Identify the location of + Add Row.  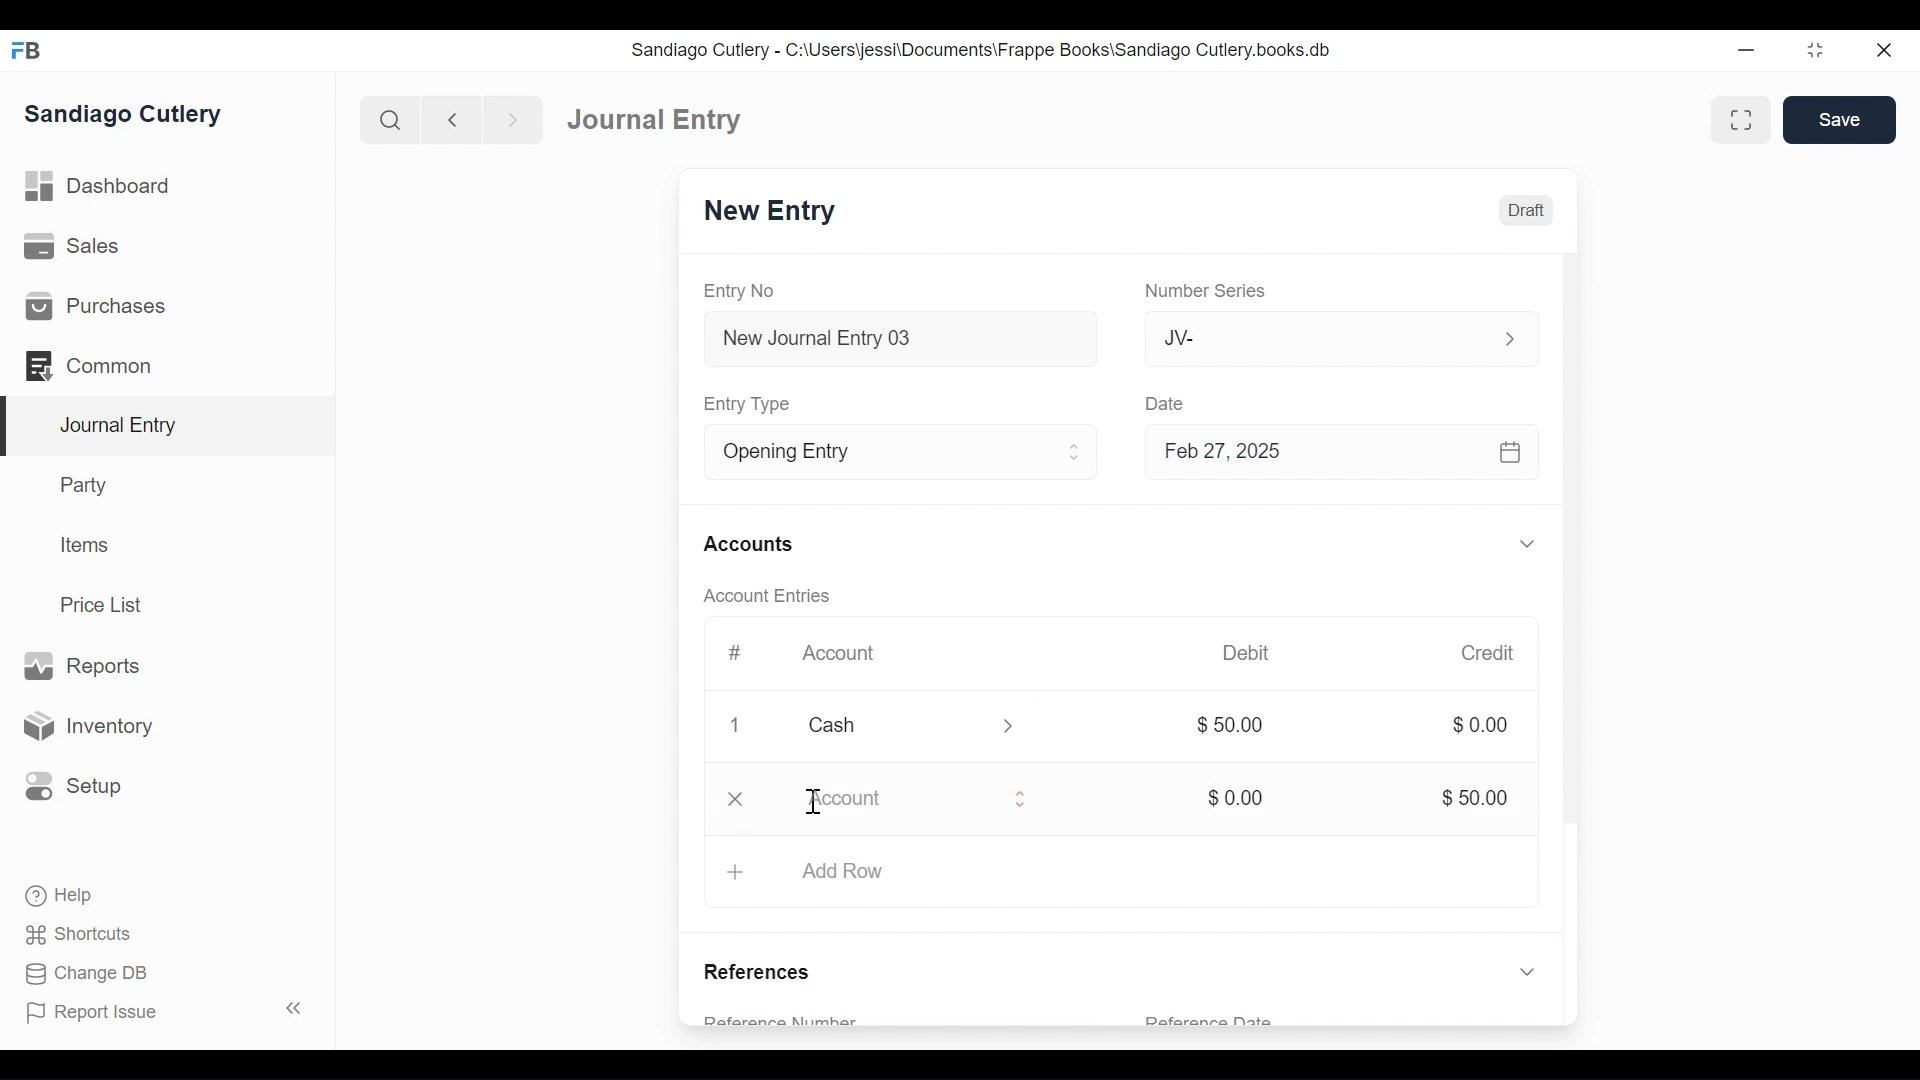
(813, 872).